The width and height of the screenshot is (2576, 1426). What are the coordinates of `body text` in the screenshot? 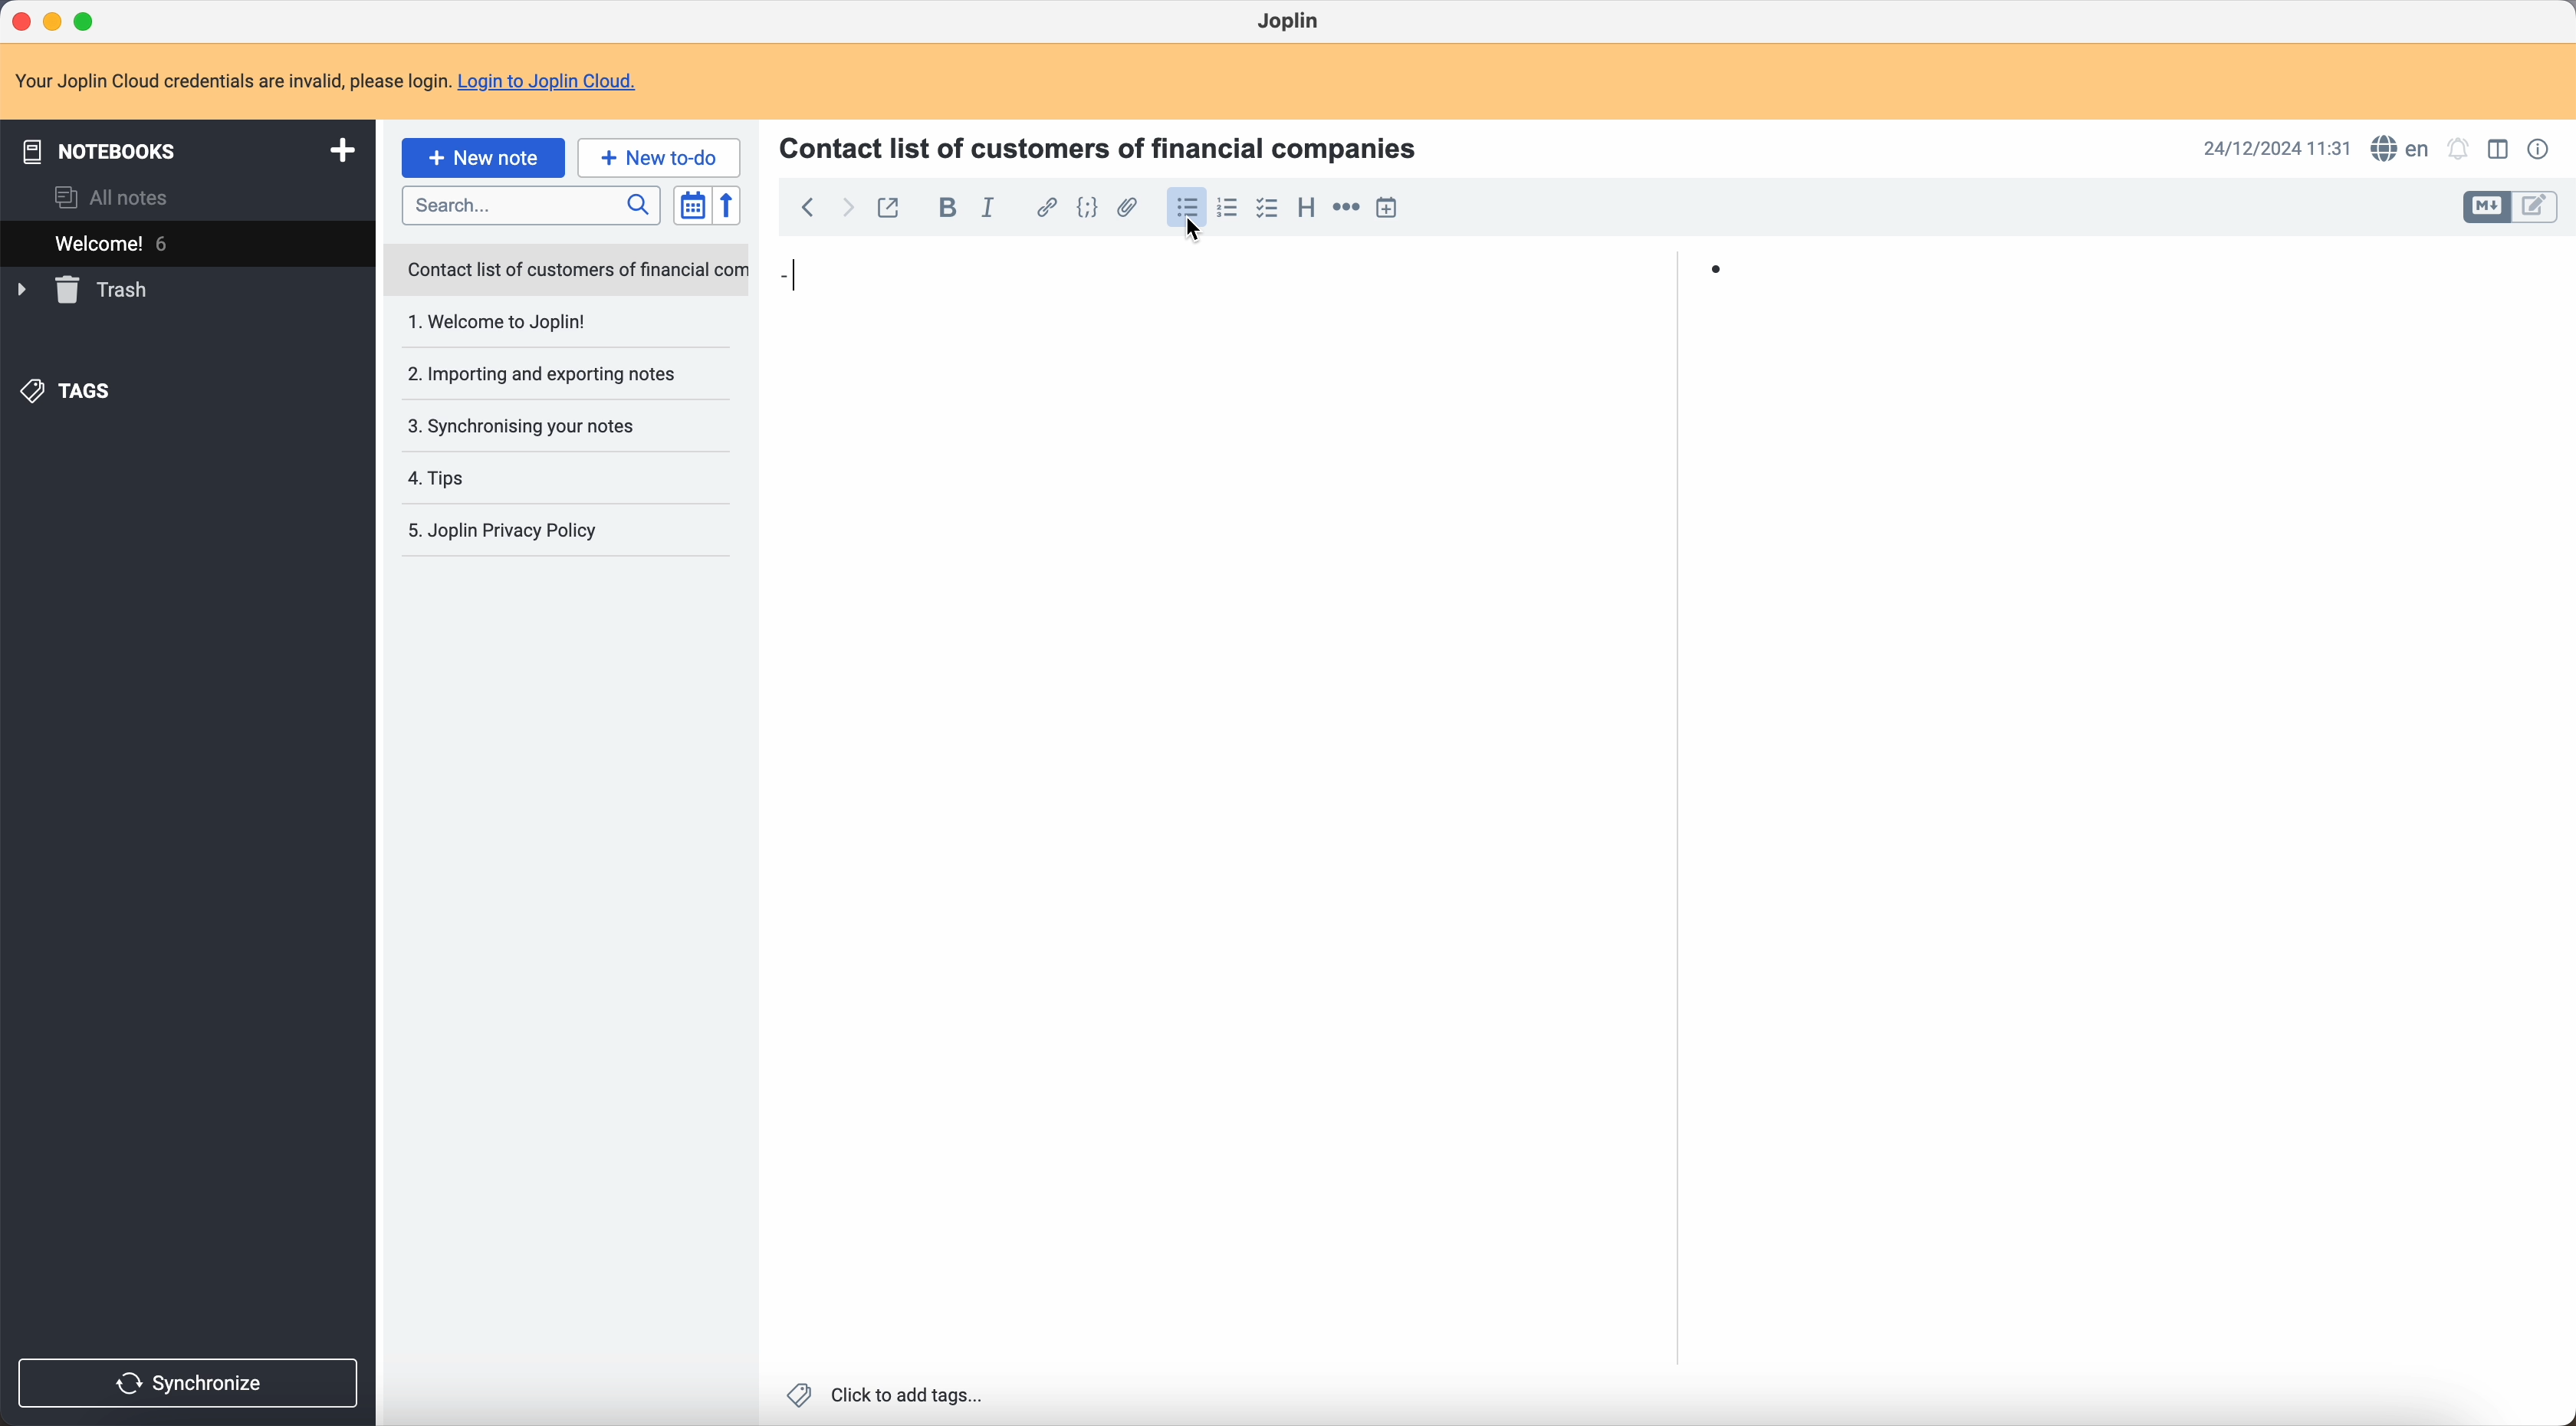 It's located at (1232, 845).